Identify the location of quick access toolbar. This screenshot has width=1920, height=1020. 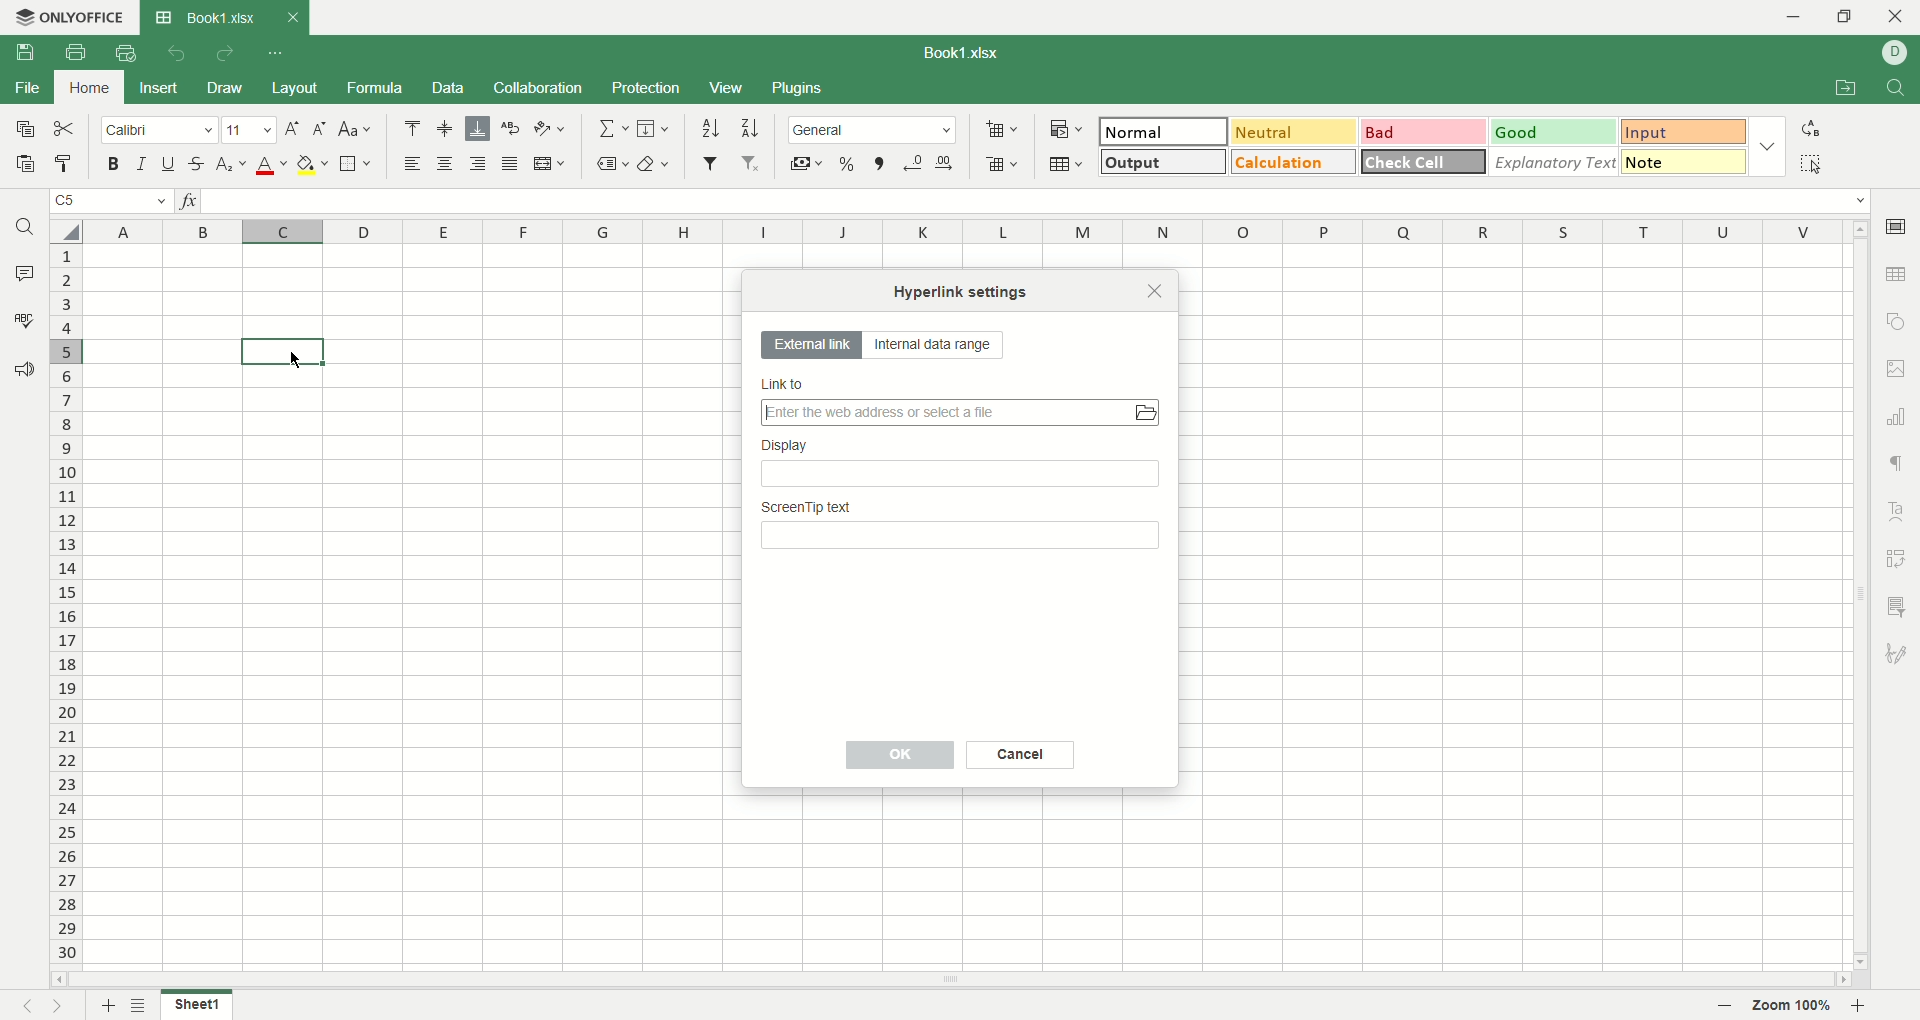
(277, 55).